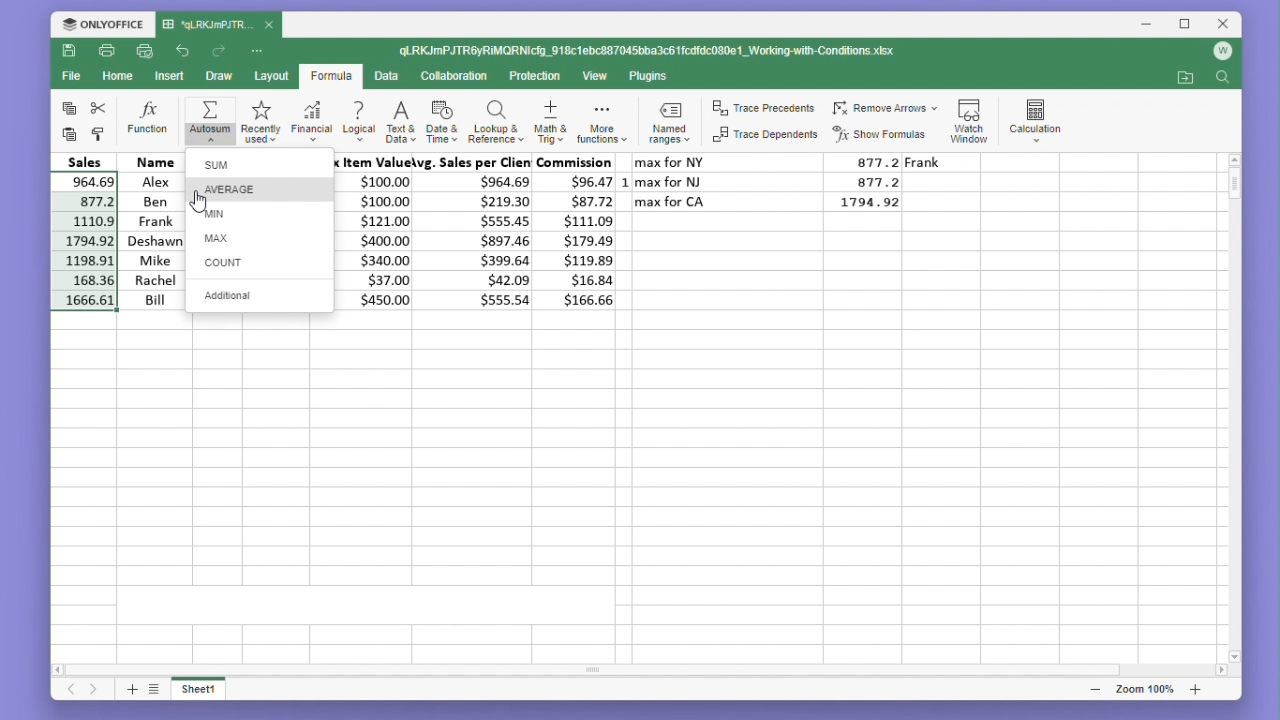 This screenshot has height=720, width=1280. I want to click on Open my location, so click(1185, 78).